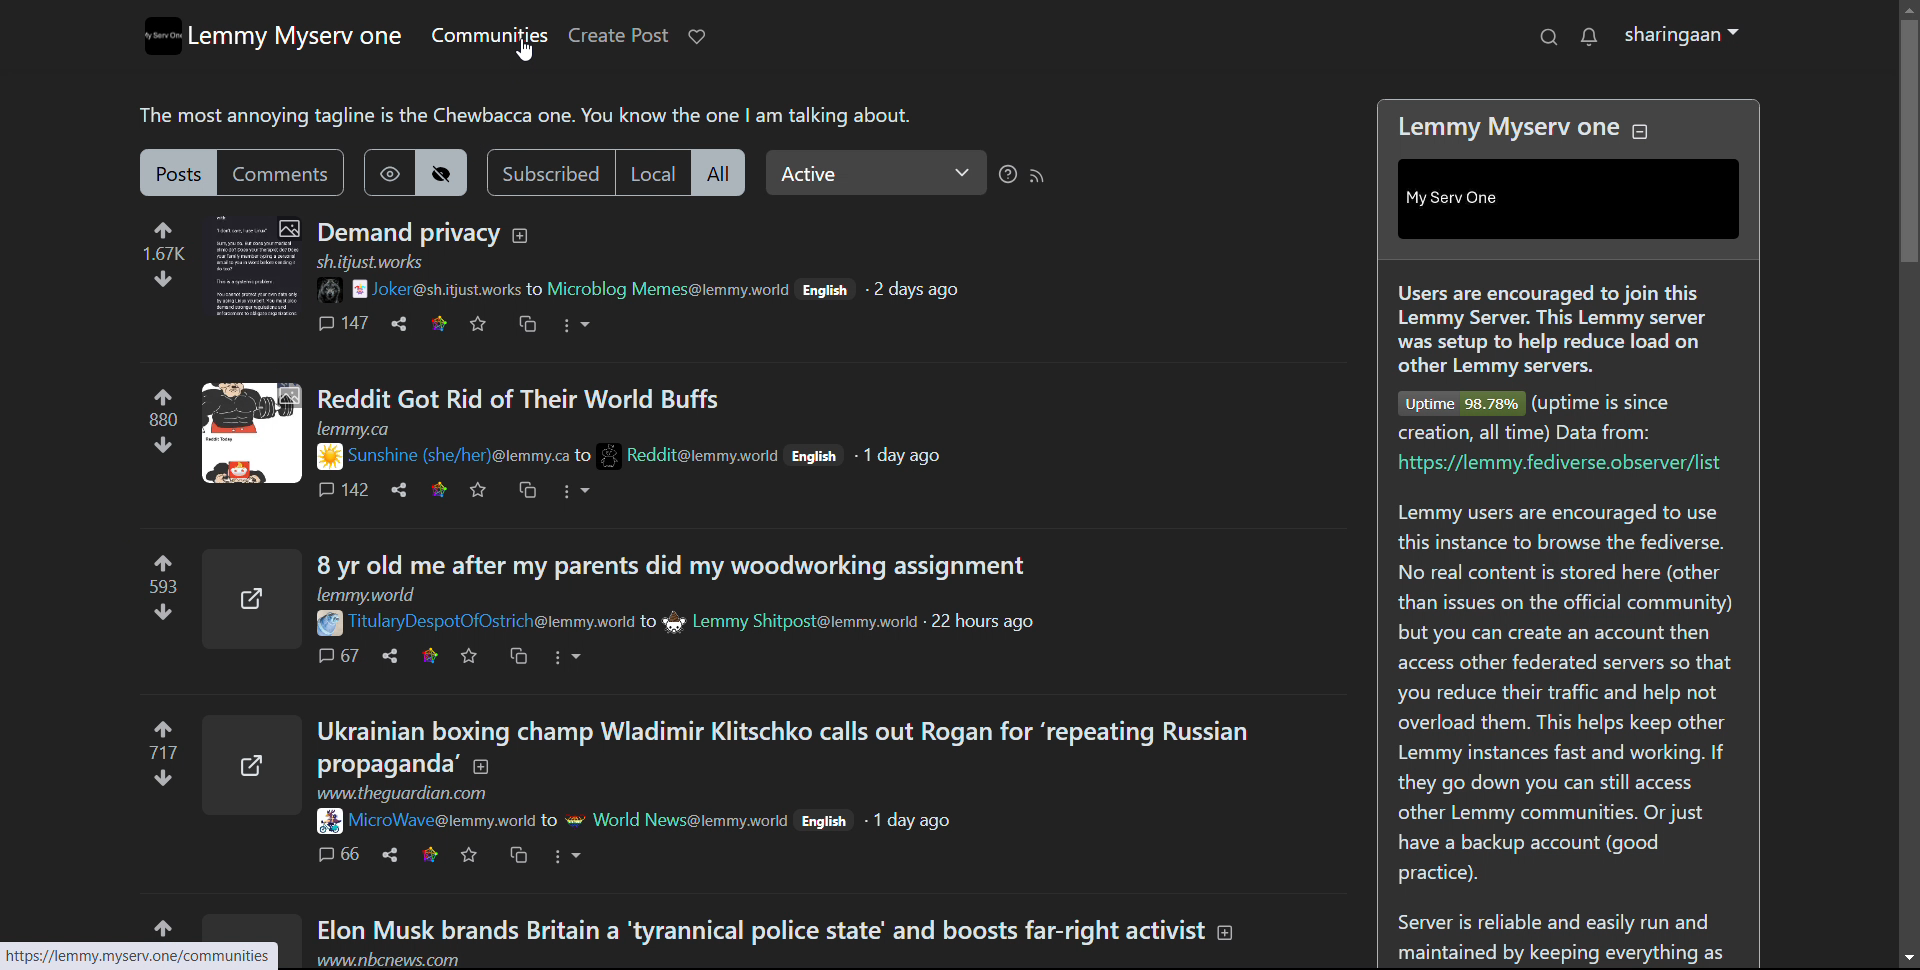  I want to click on link, so click(425, 852).